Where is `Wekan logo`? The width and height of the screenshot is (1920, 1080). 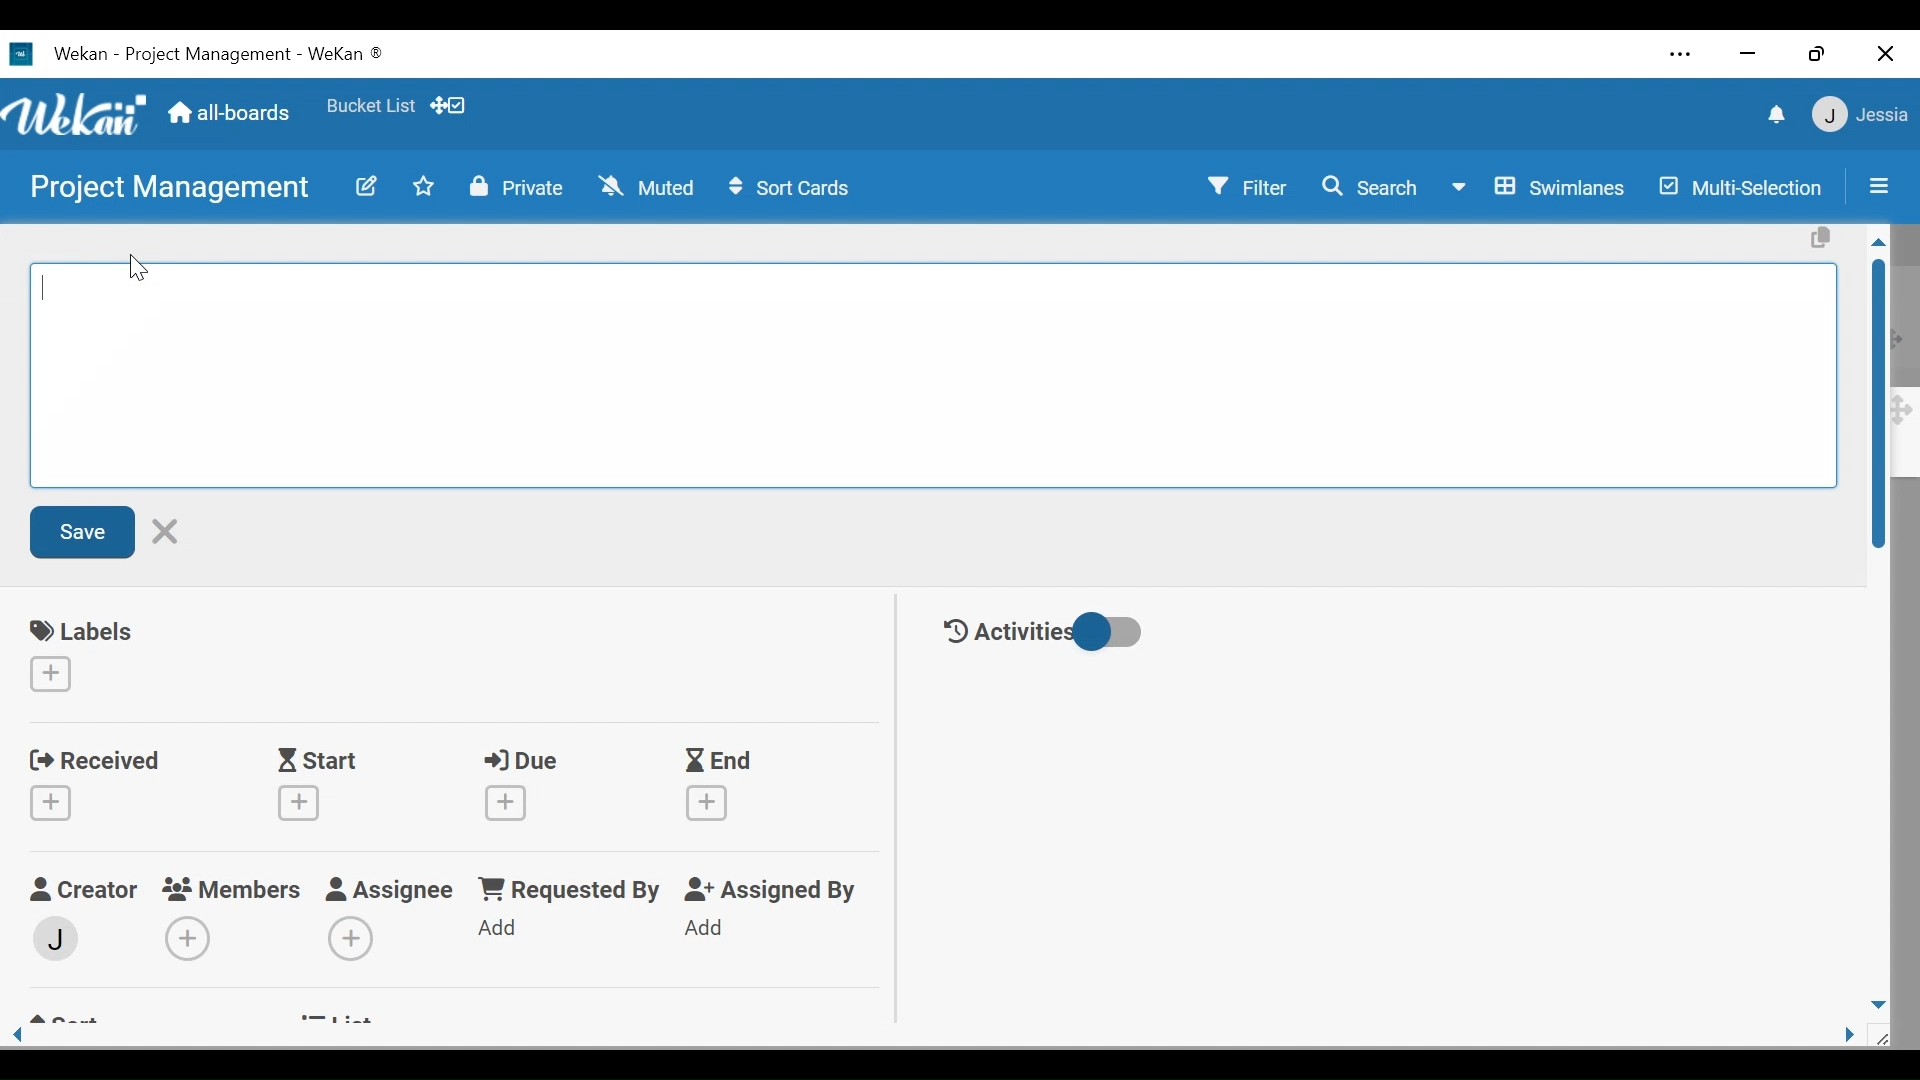
Wekan logo is located at coordinates (77, 114).